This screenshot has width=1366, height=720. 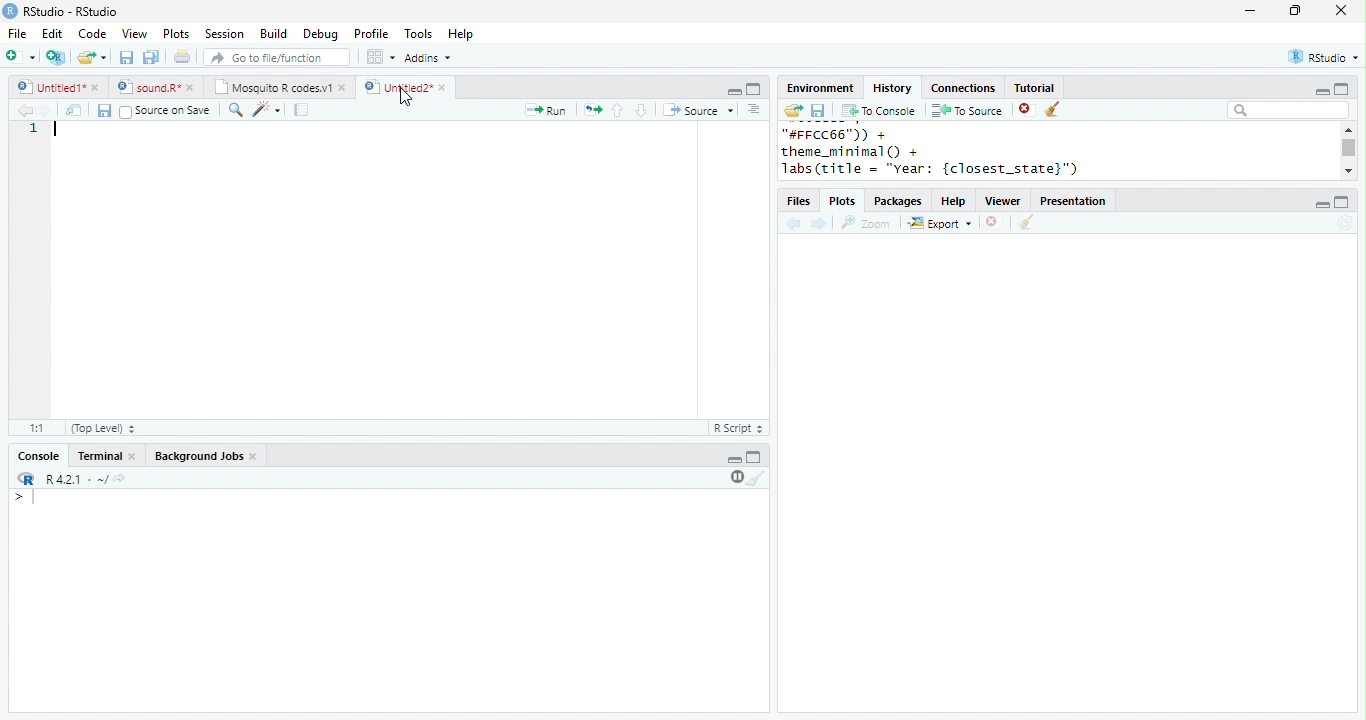 What do you see at coordinates (756, 478) in the screenshot?
I see `clear` at bounding box center [756, 478].